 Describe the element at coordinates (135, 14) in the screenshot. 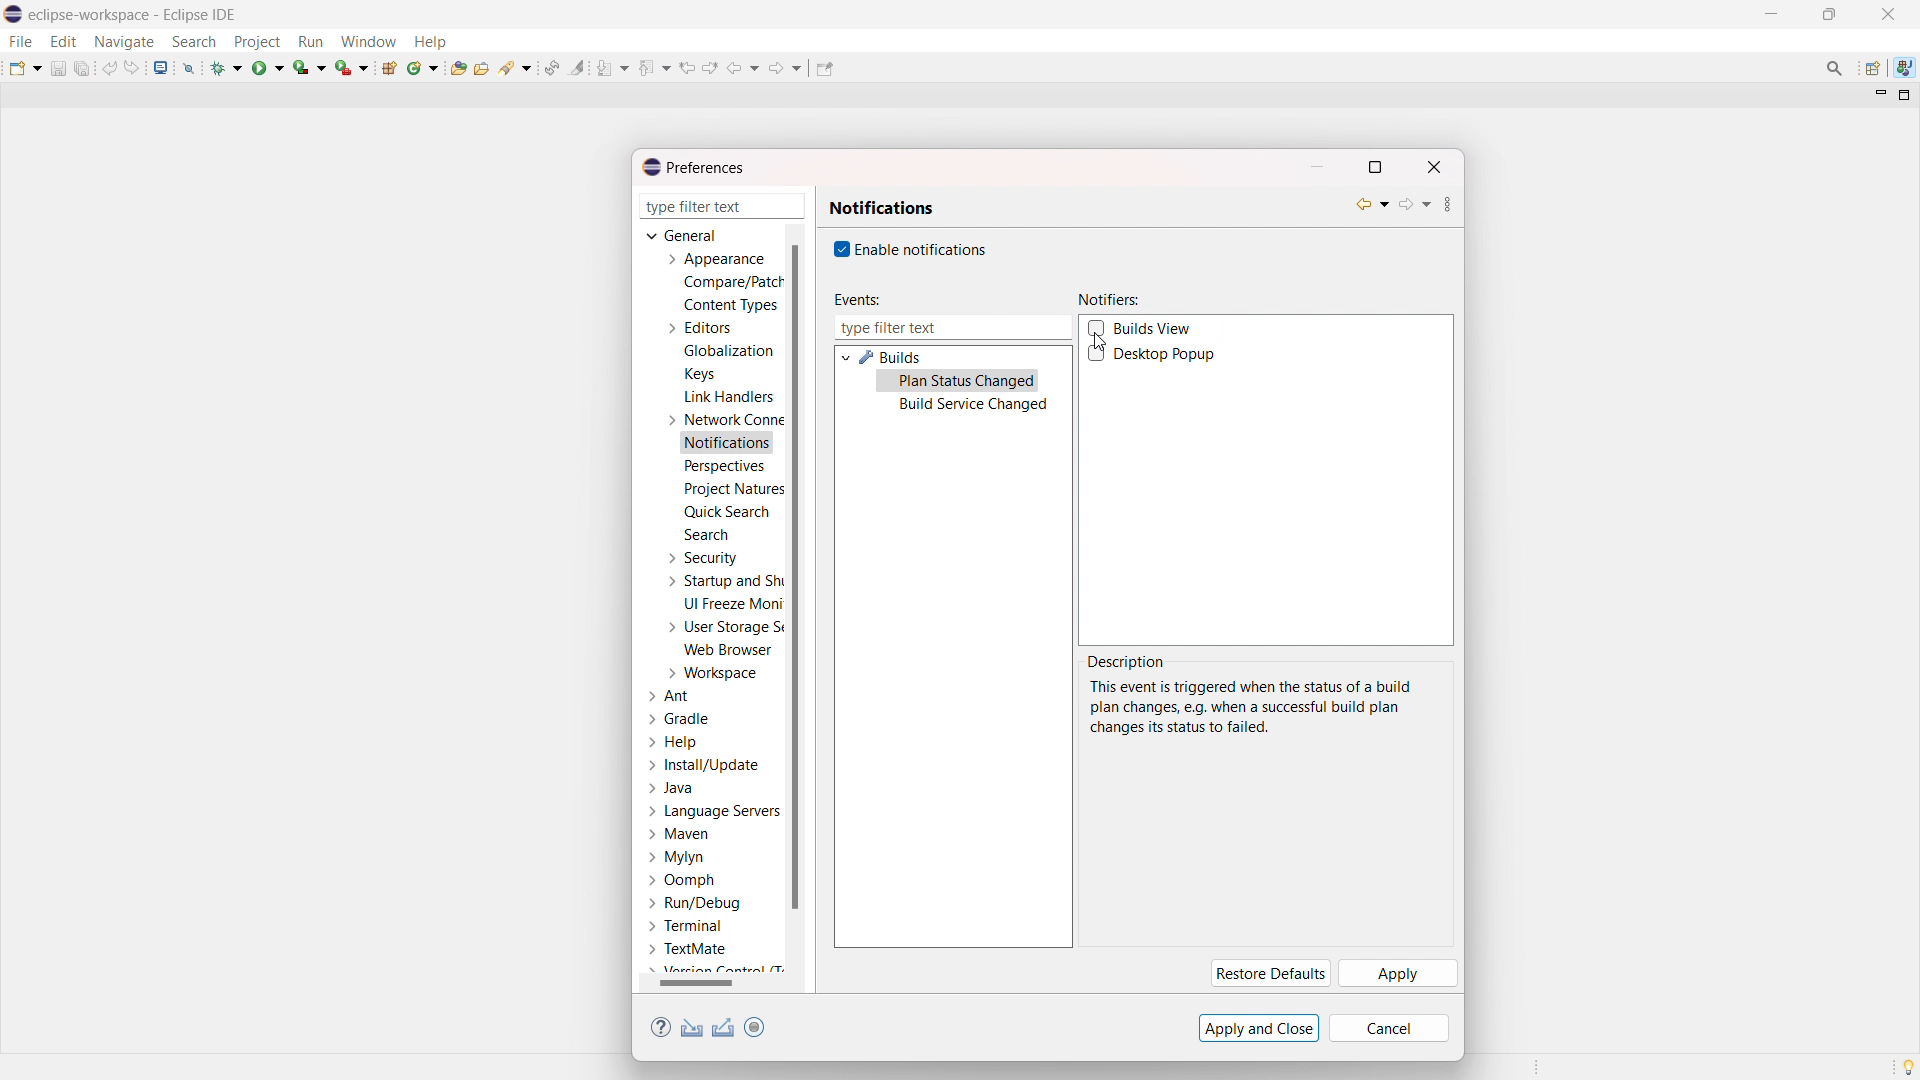

I see `title` at that location.